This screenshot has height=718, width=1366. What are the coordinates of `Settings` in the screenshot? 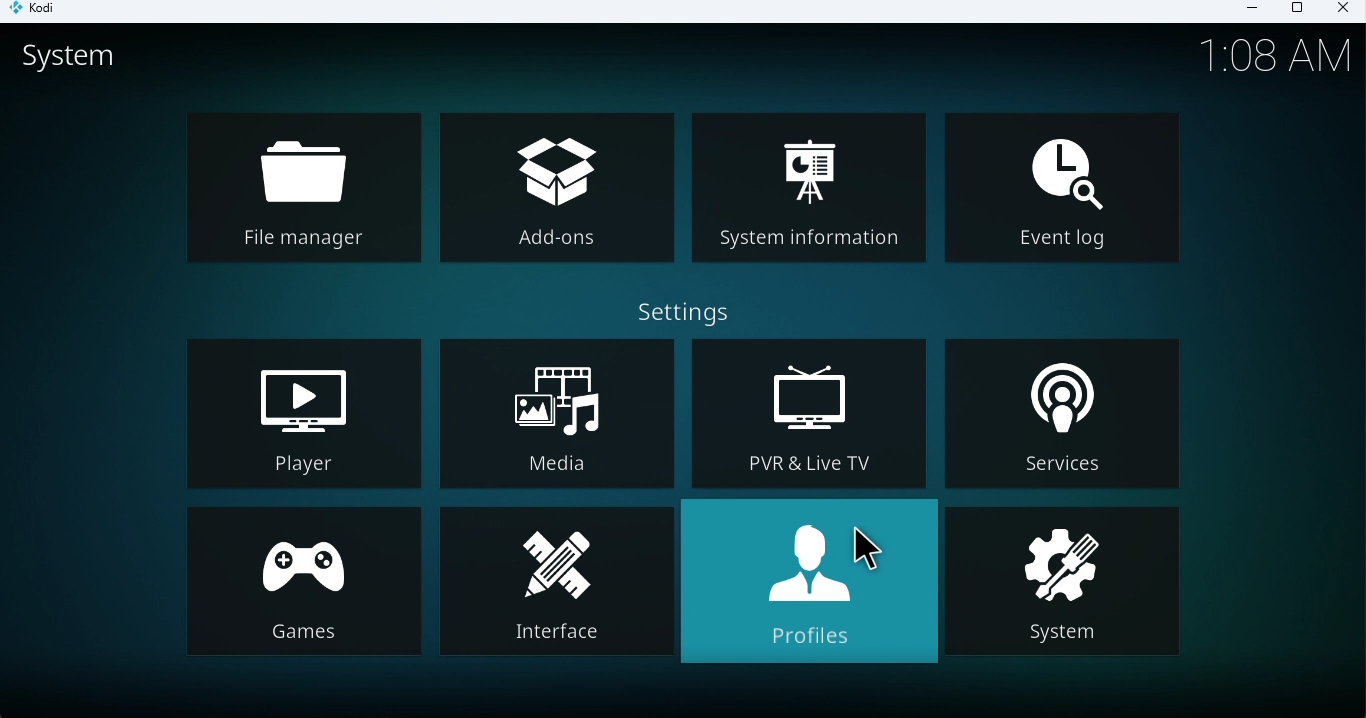 It's located at (690, 306).